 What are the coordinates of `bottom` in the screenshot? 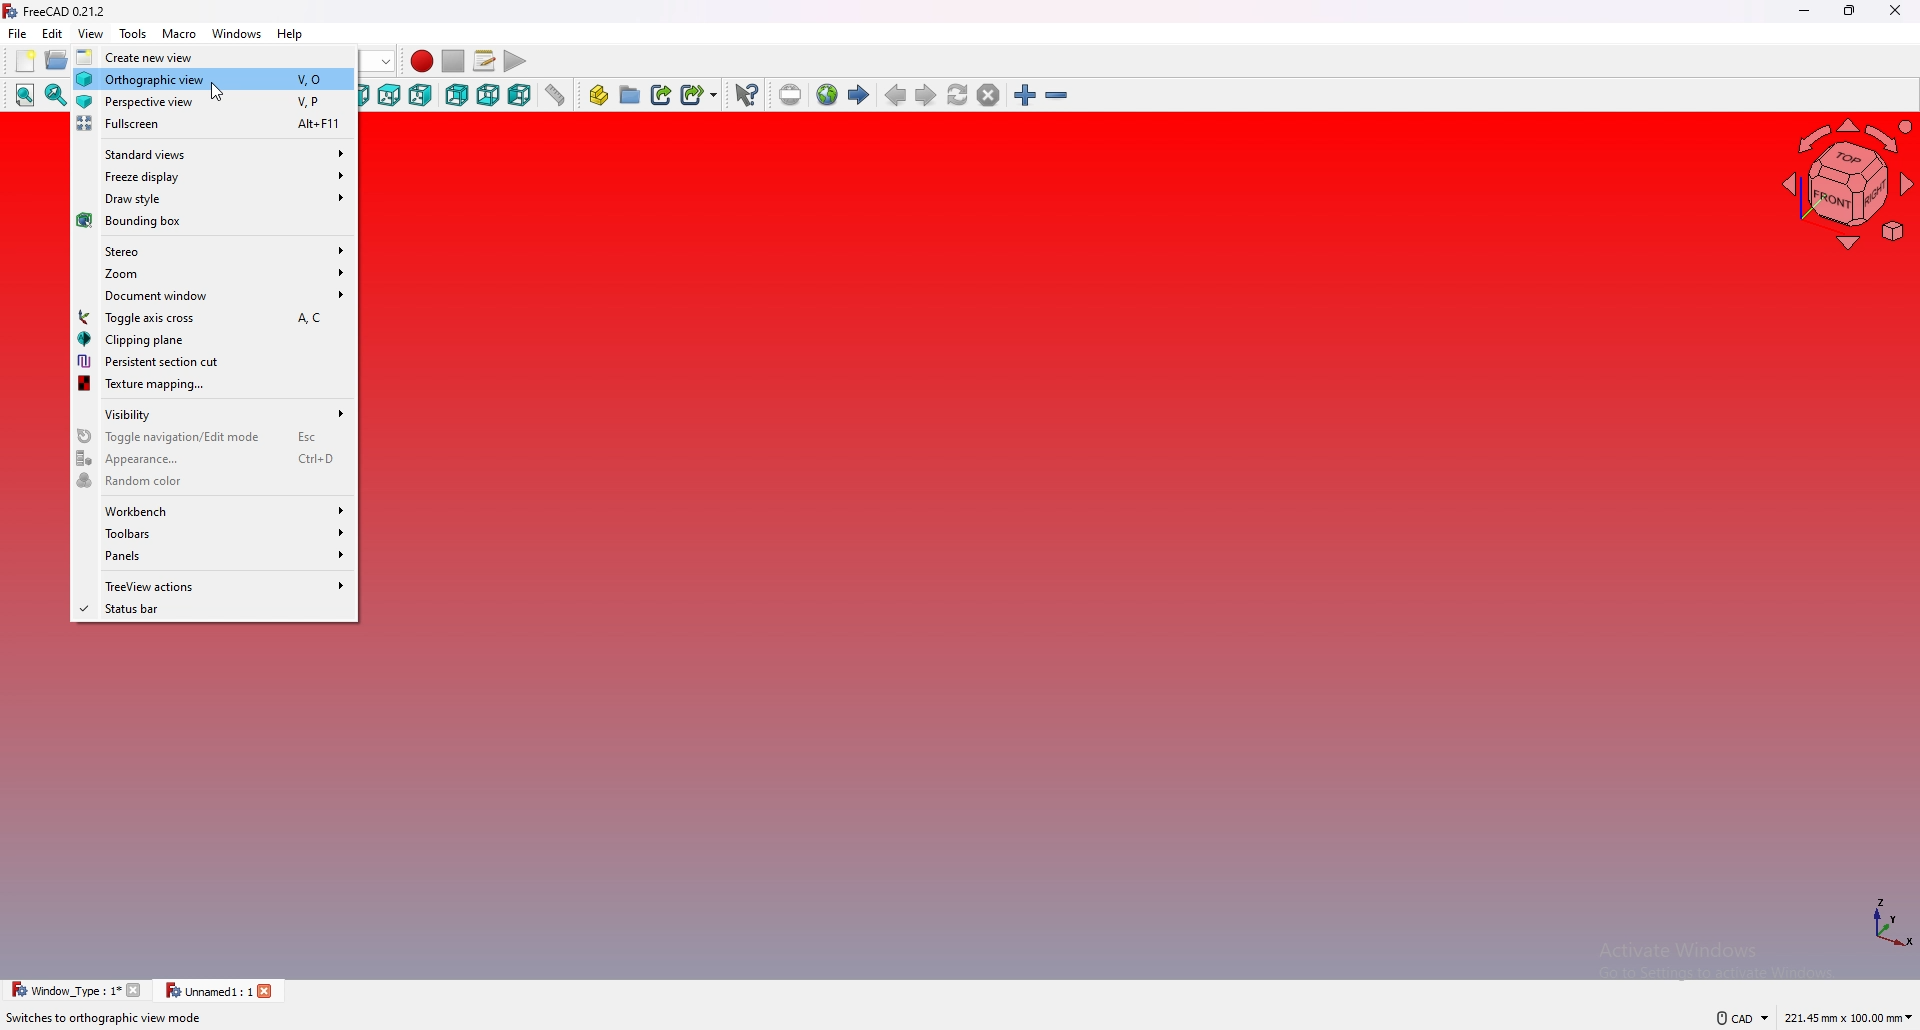 It's located at (489, 94).